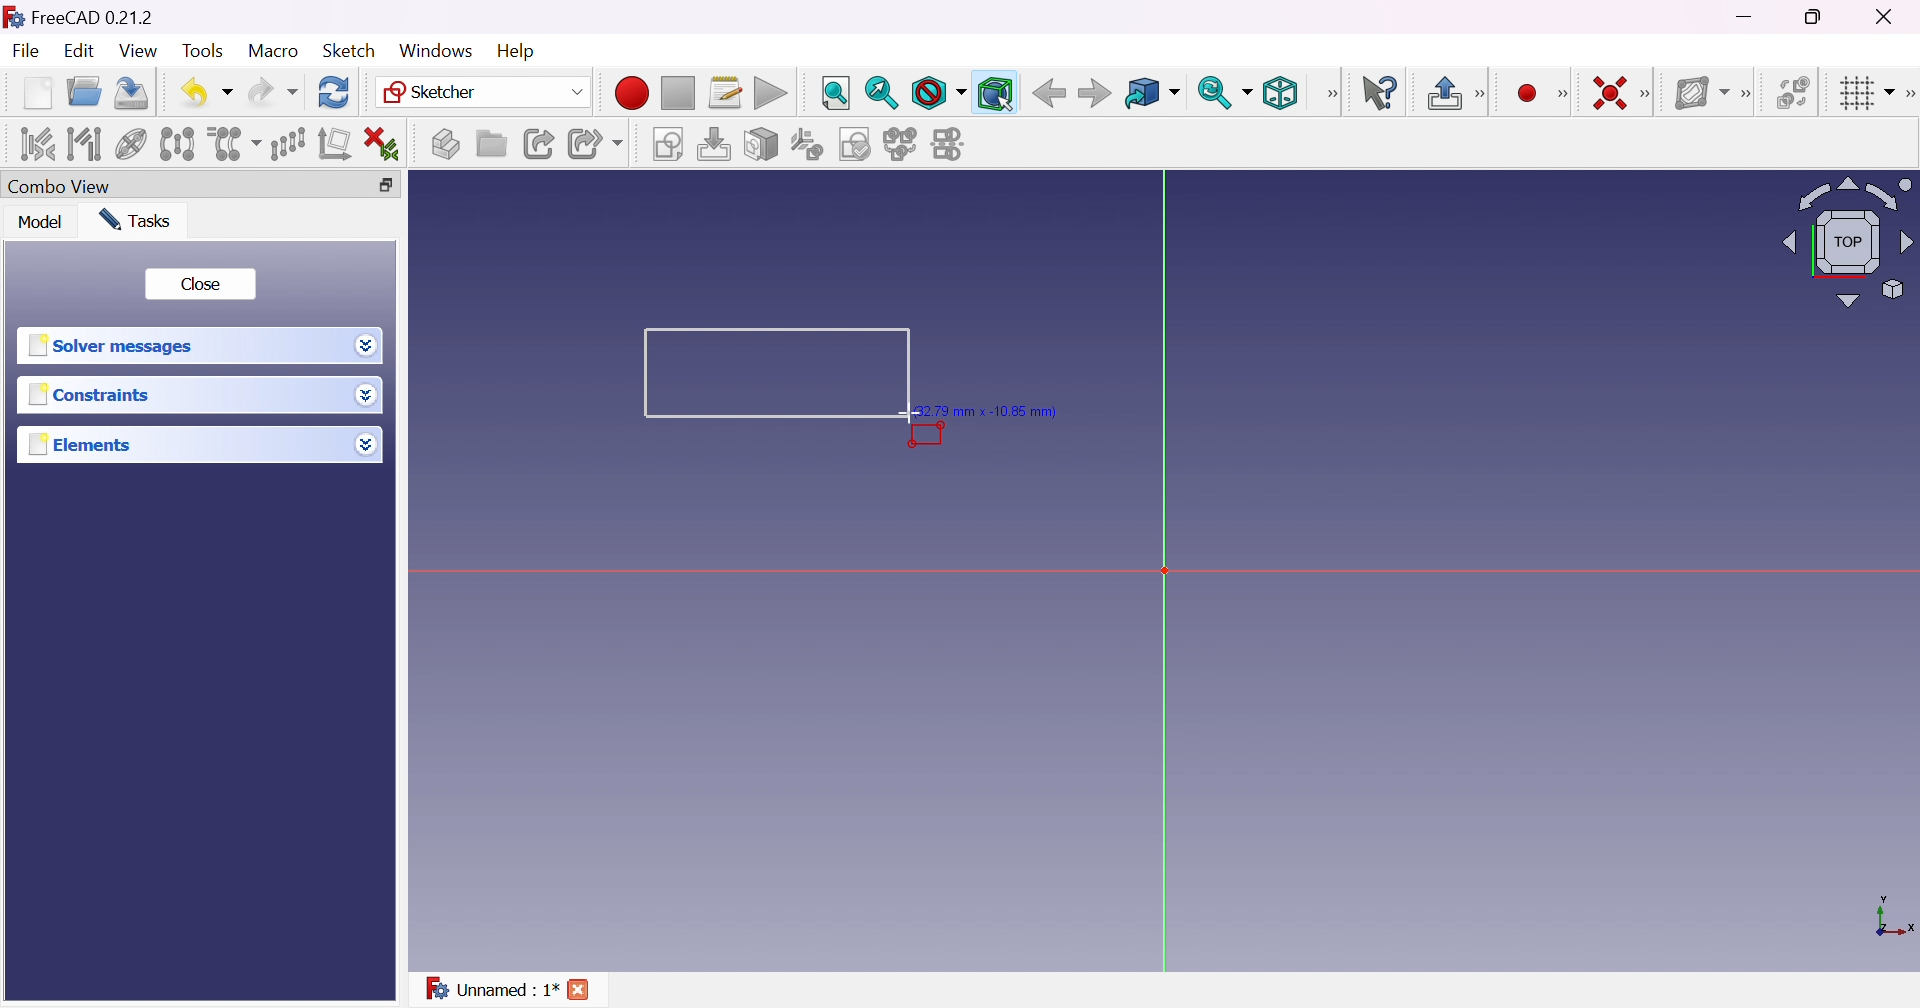  Describe the element at coordinates (1613, 93) in the screenshot. I see `Constrain coincident` at that location.